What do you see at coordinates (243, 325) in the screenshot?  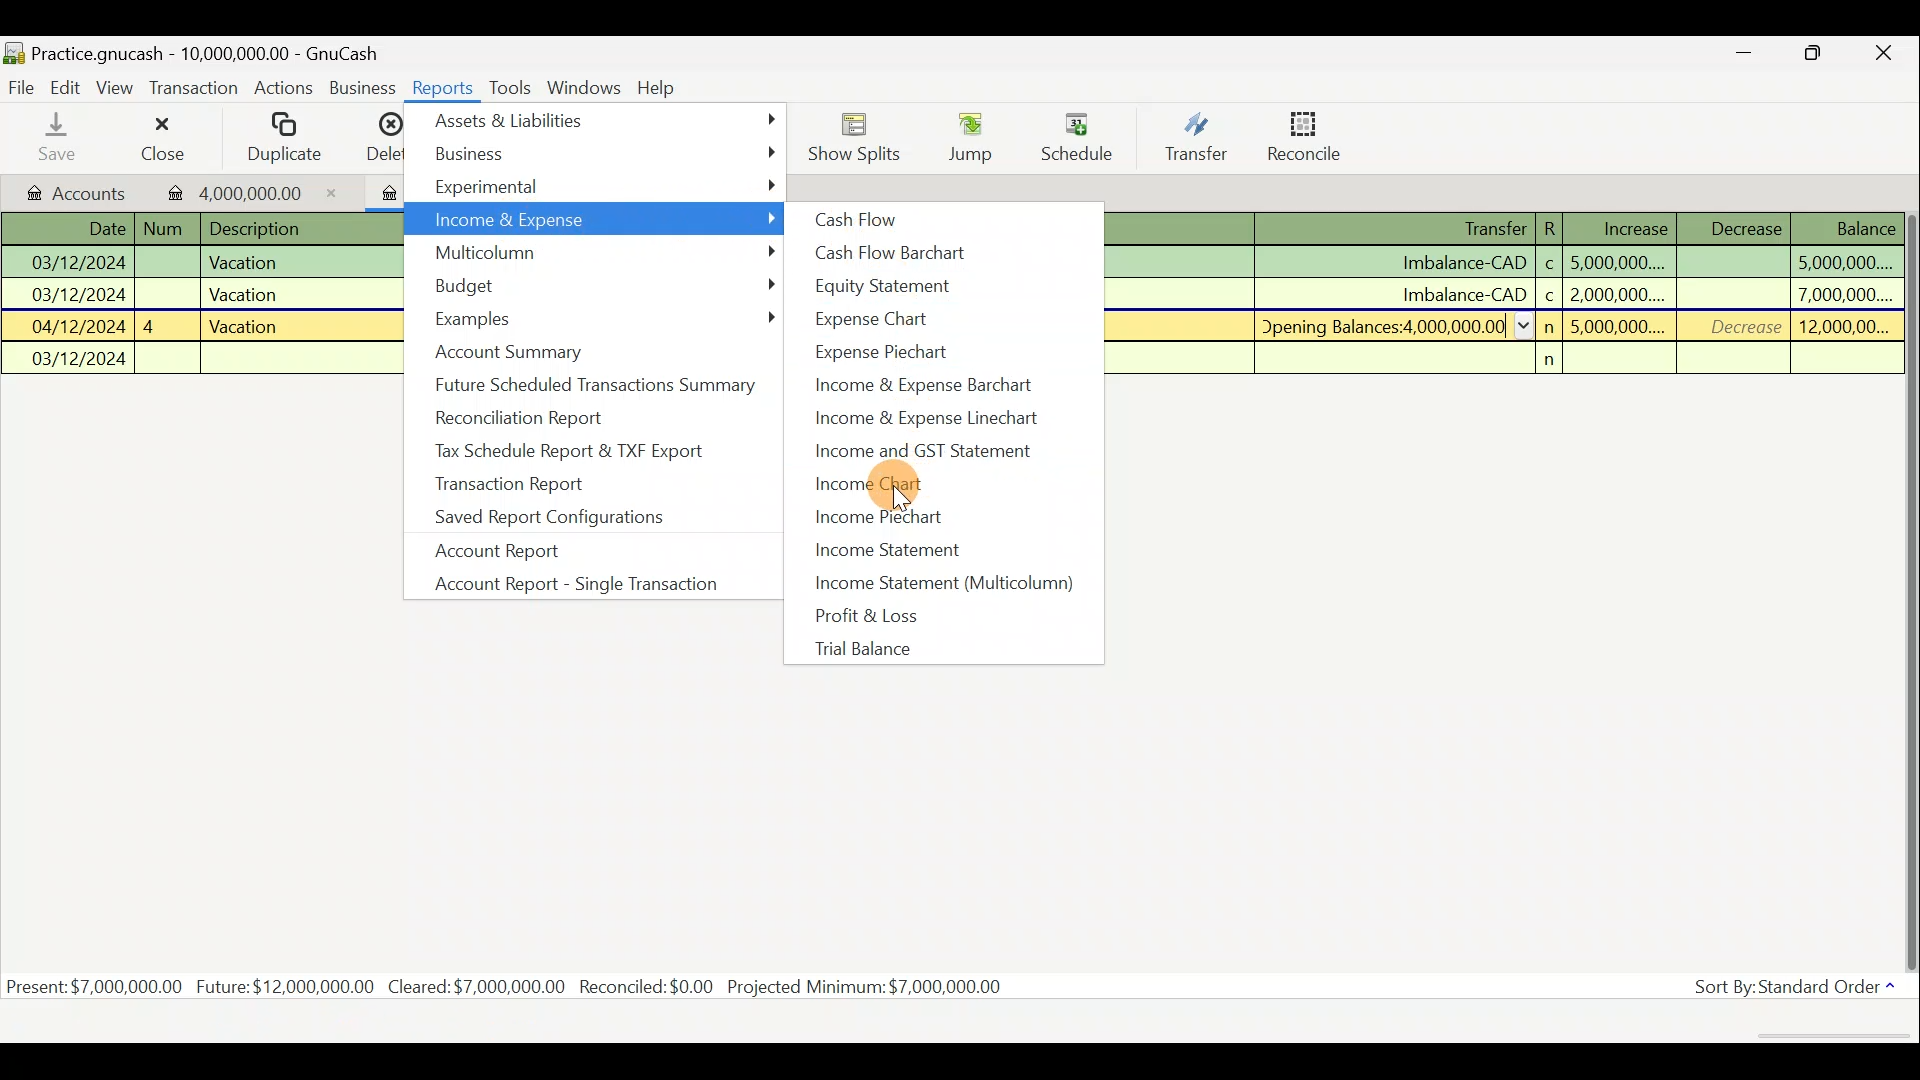 I see `Vacation` at bounding box center [243, 325].